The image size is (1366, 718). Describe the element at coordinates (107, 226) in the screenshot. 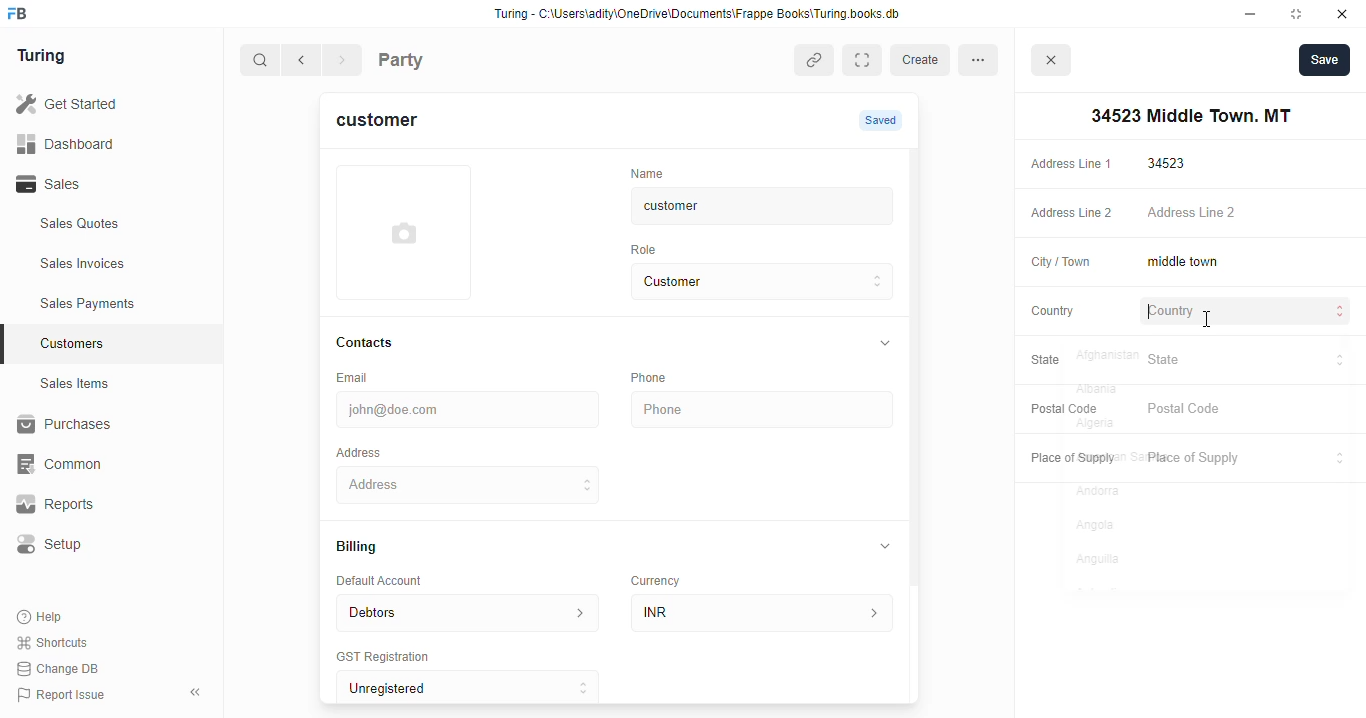

I see `Sales Quotes` at that location.